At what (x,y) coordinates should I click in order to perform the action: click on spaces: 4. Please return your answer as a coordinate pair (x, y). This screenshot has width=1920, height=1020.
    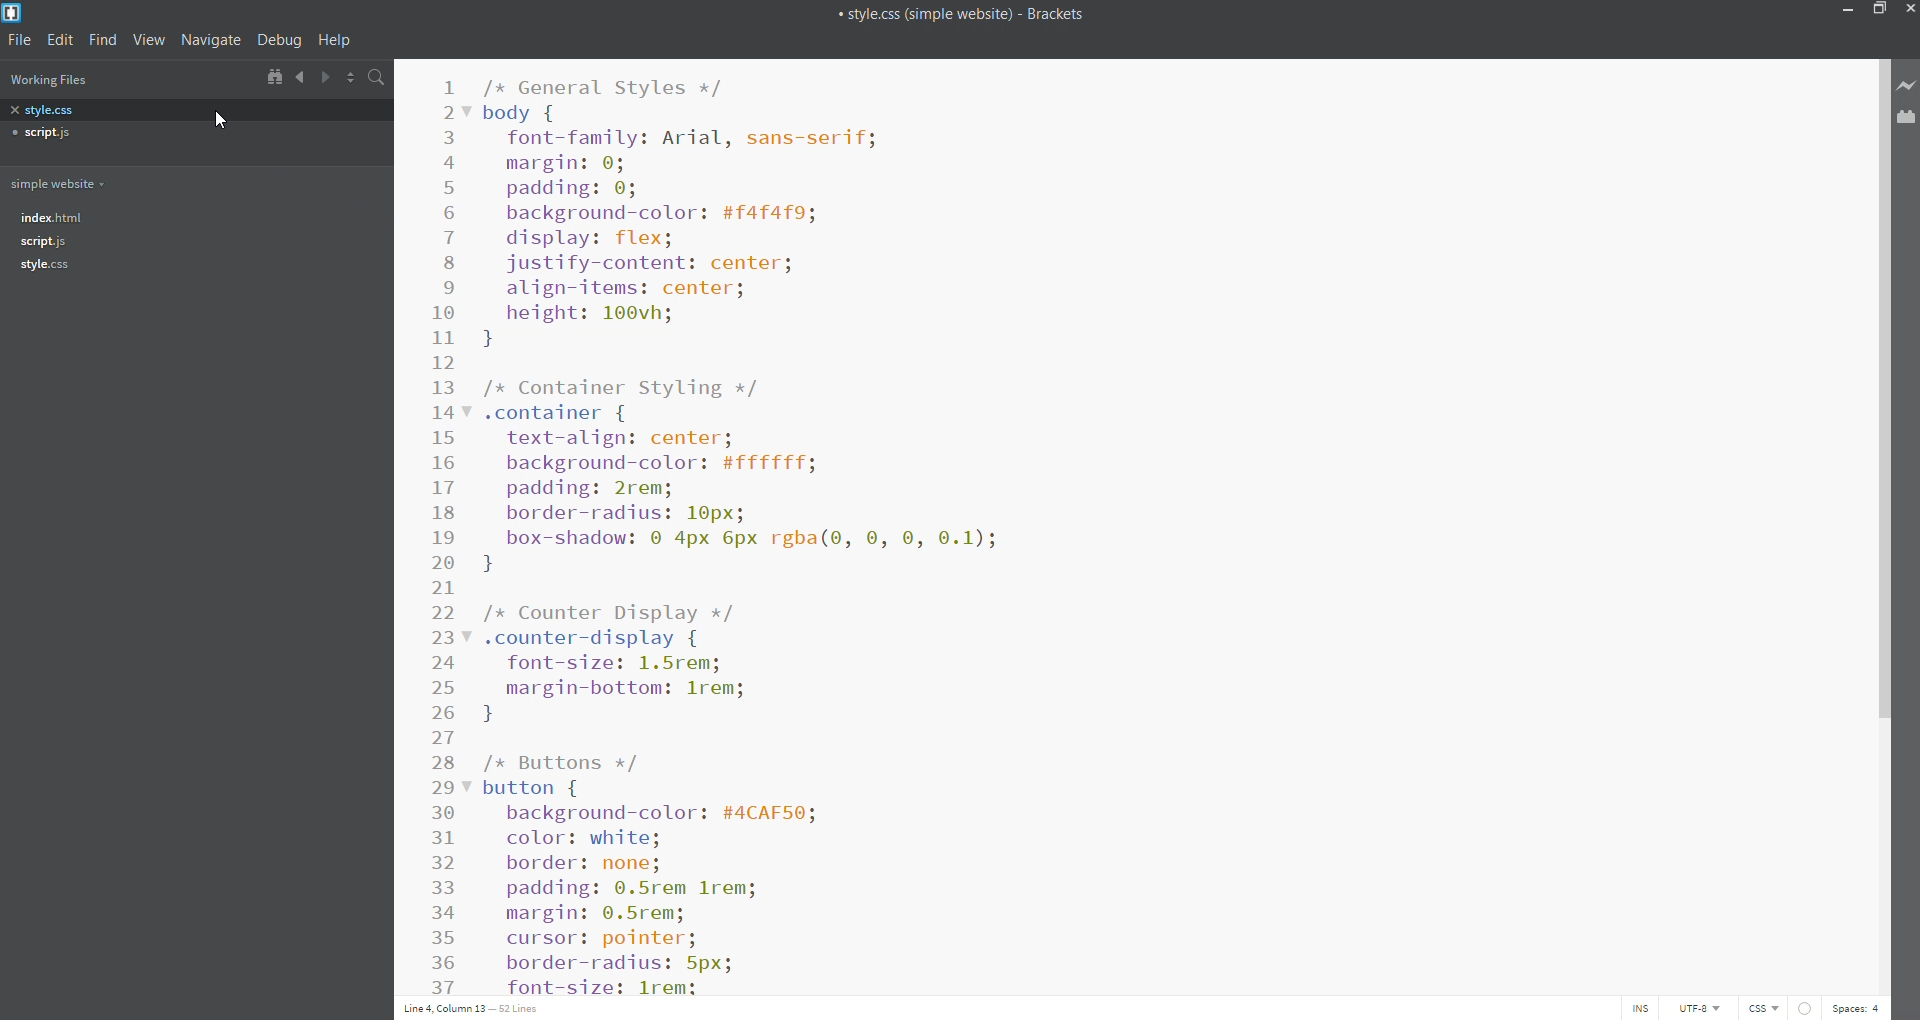
    Looking at the image, I should click on (1862, 1005).